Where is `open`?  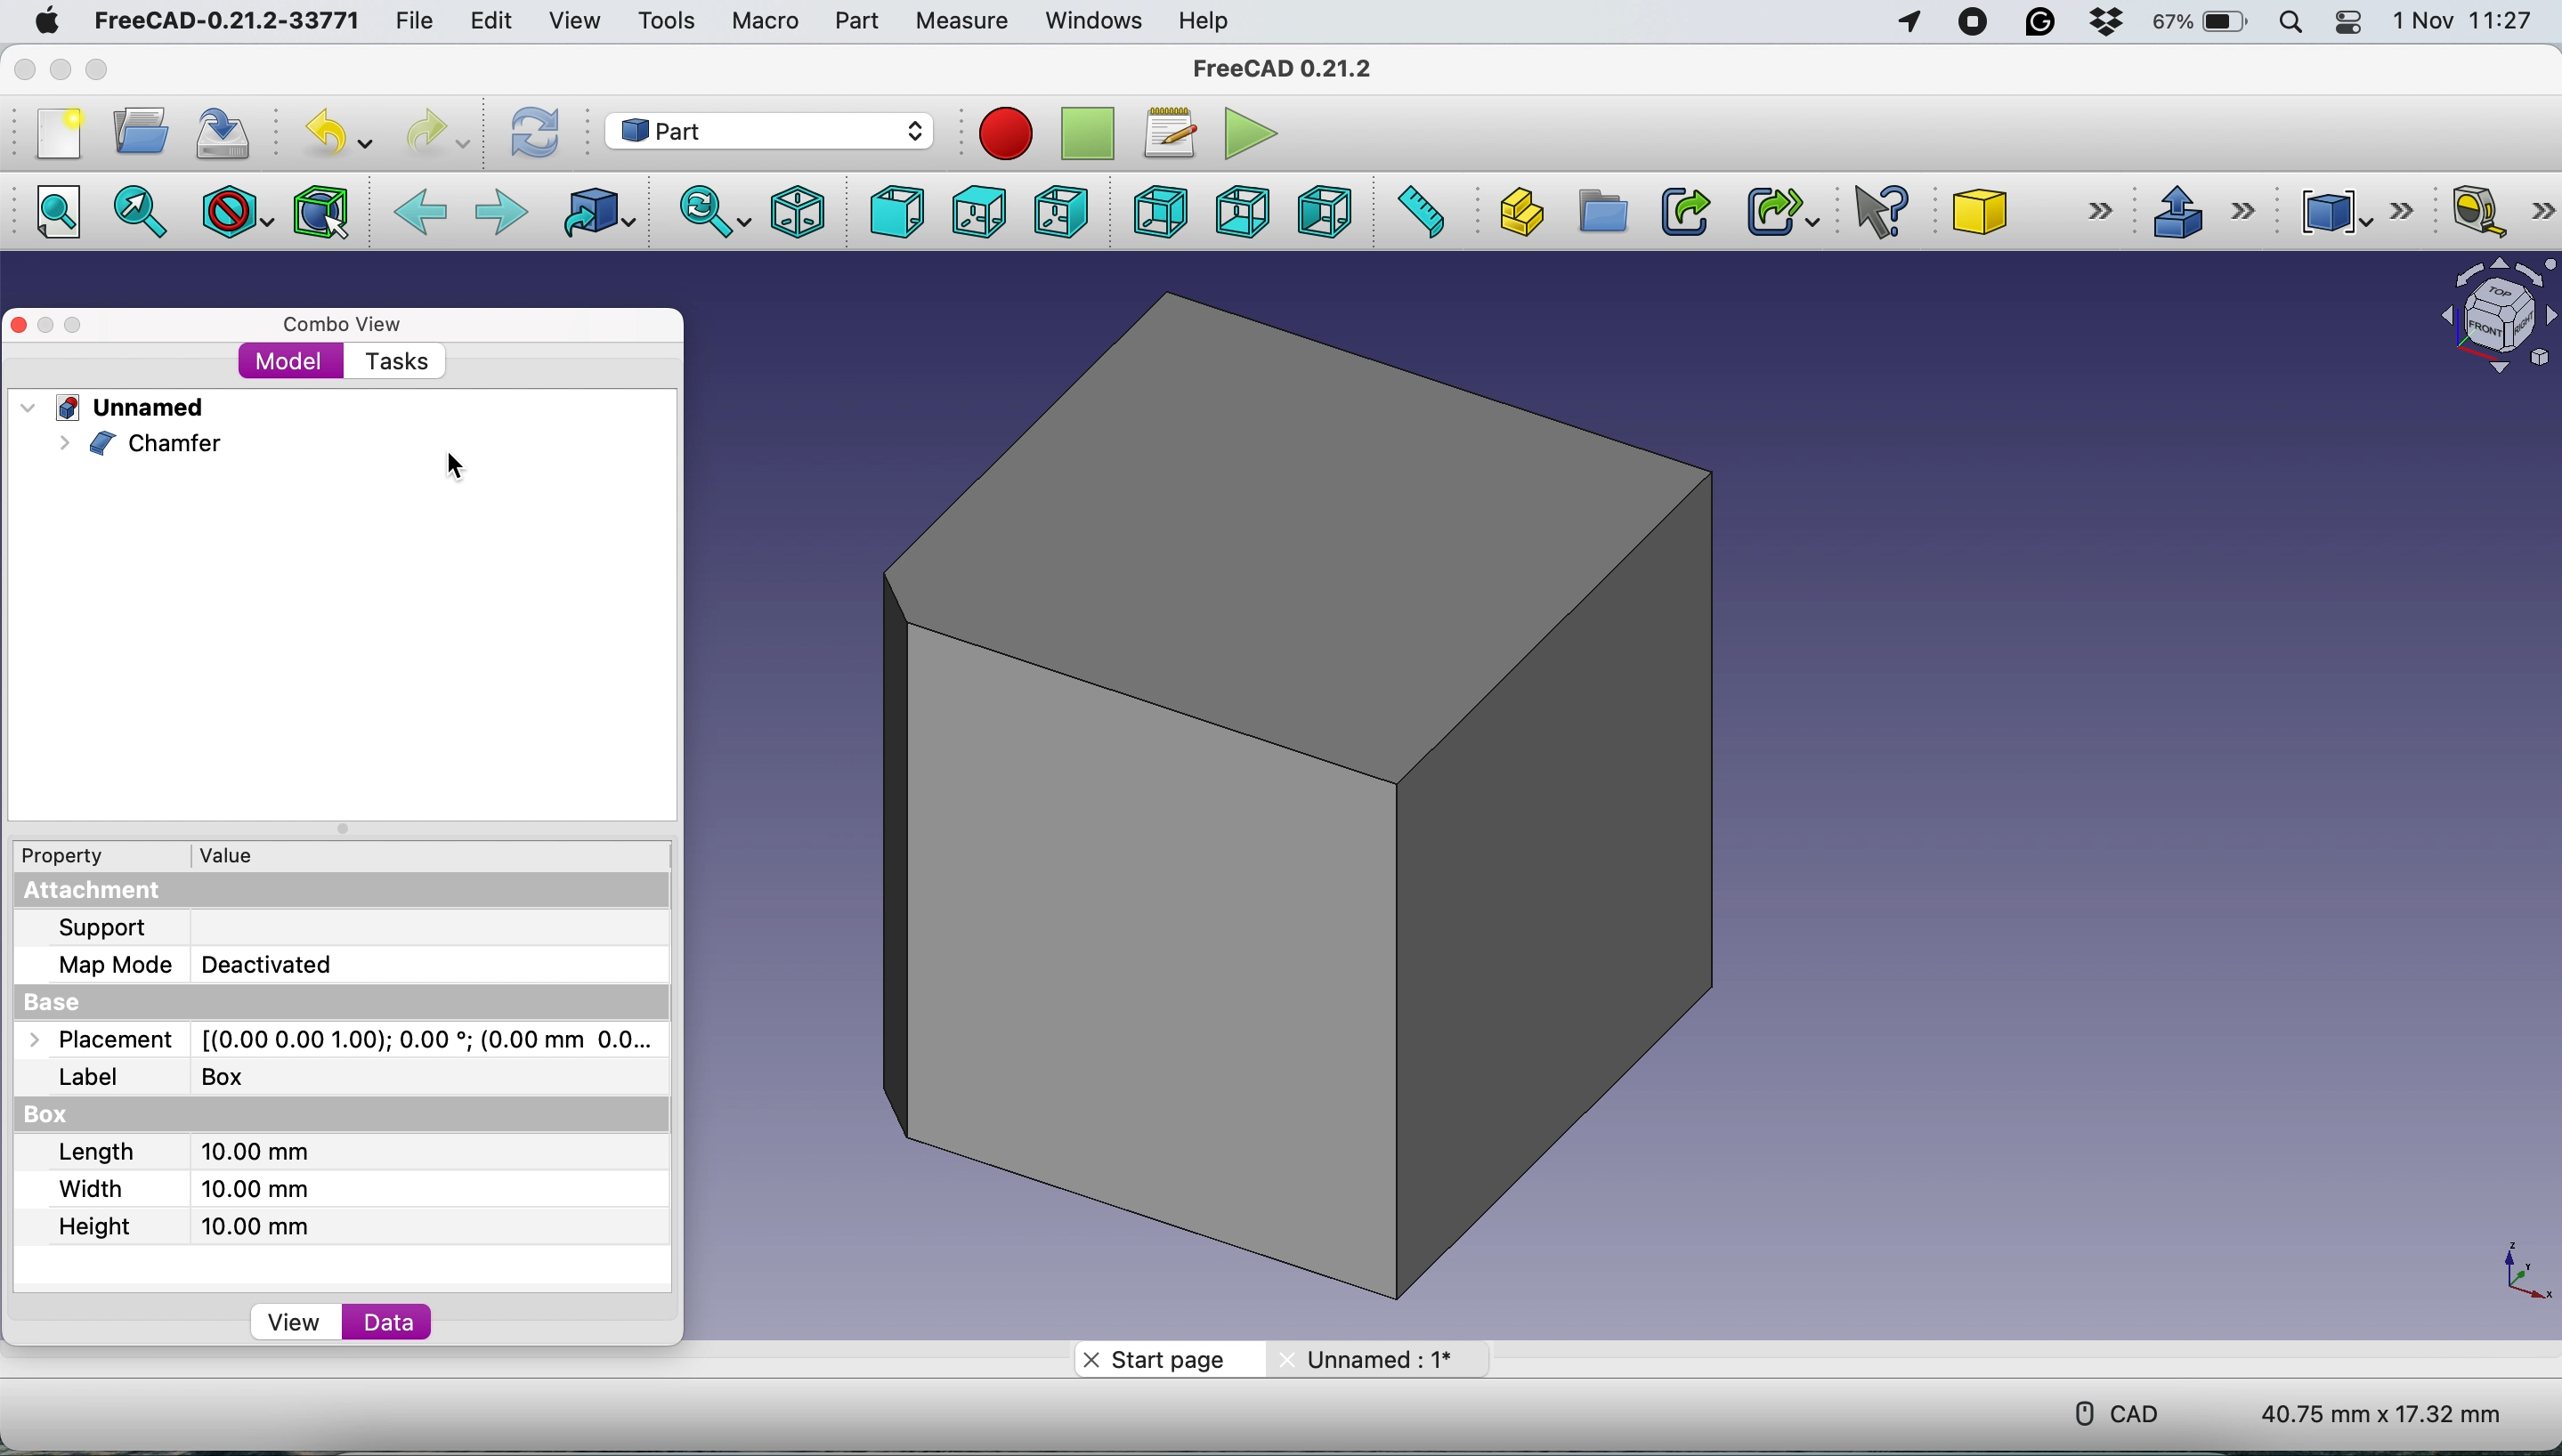 open is located at coordinates (143, 132).